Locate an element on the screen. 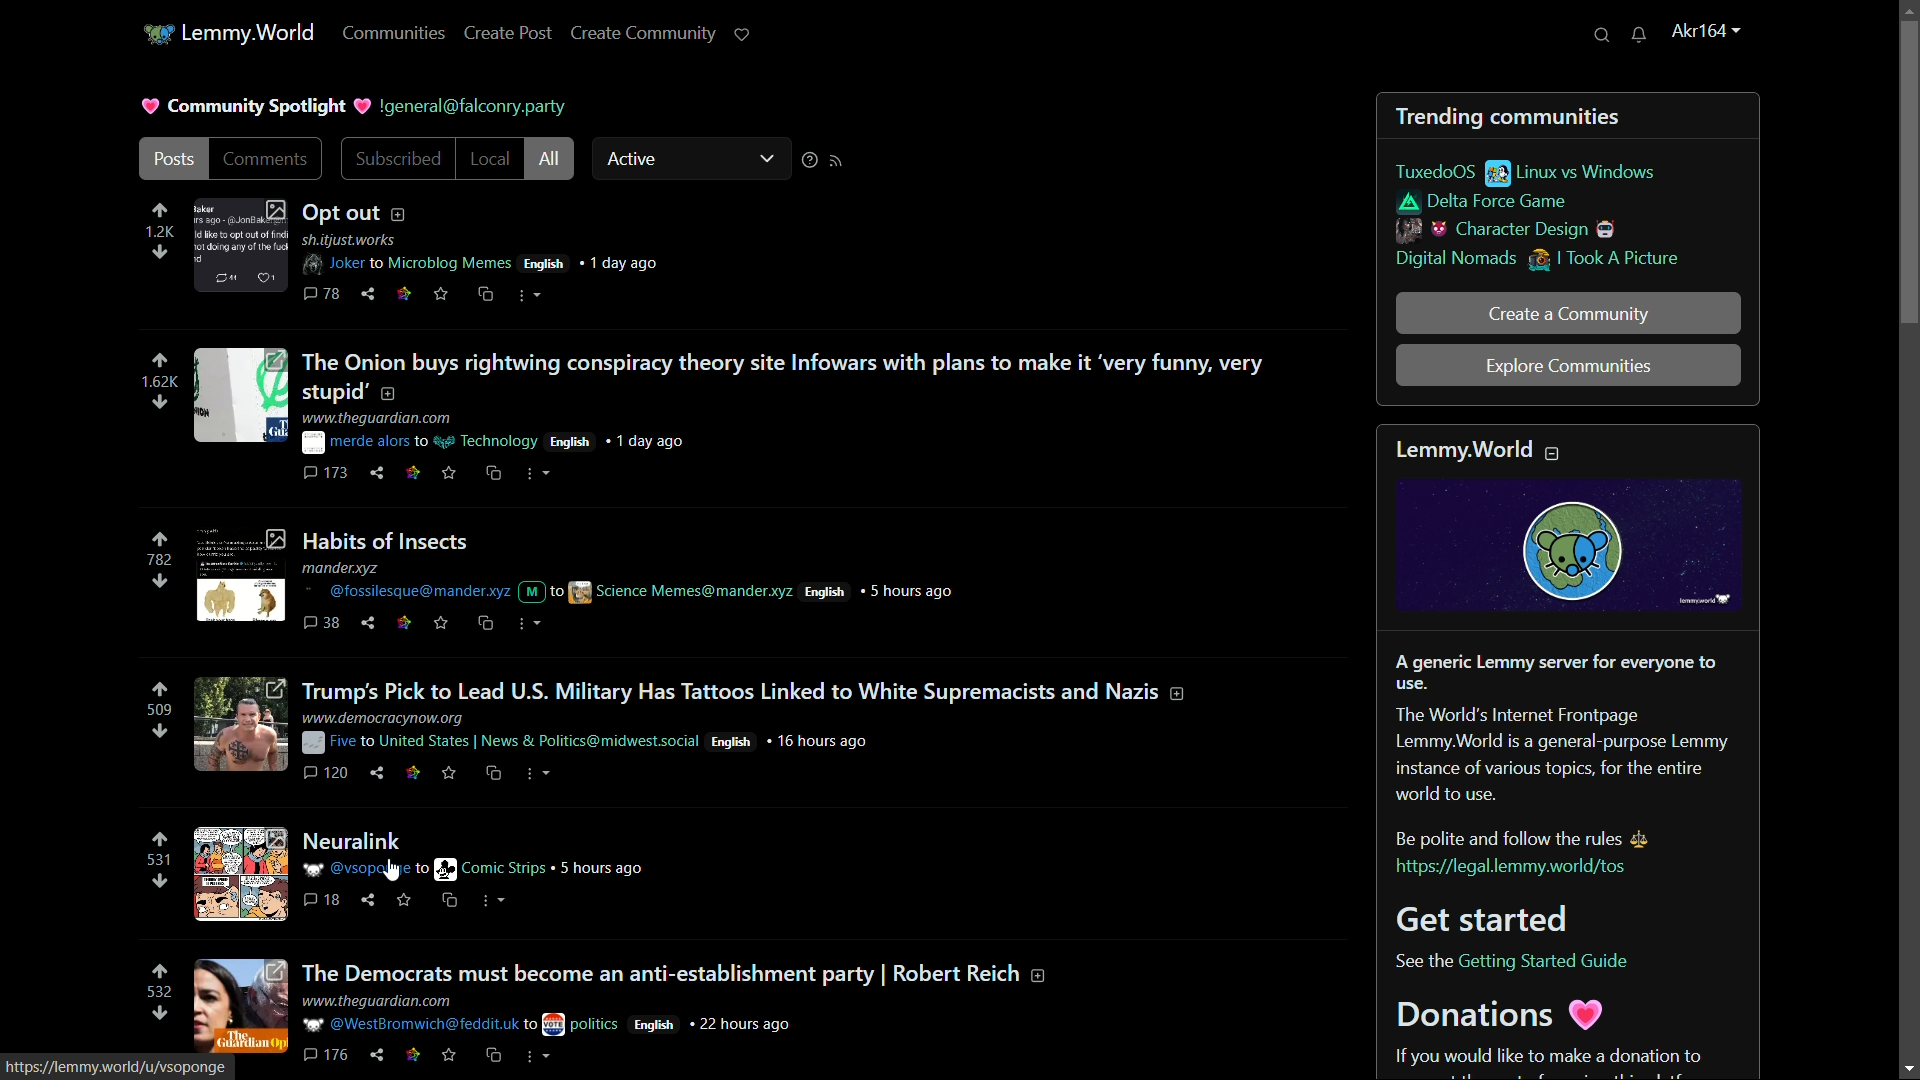  post-3 is located at coordinates (629, 566).